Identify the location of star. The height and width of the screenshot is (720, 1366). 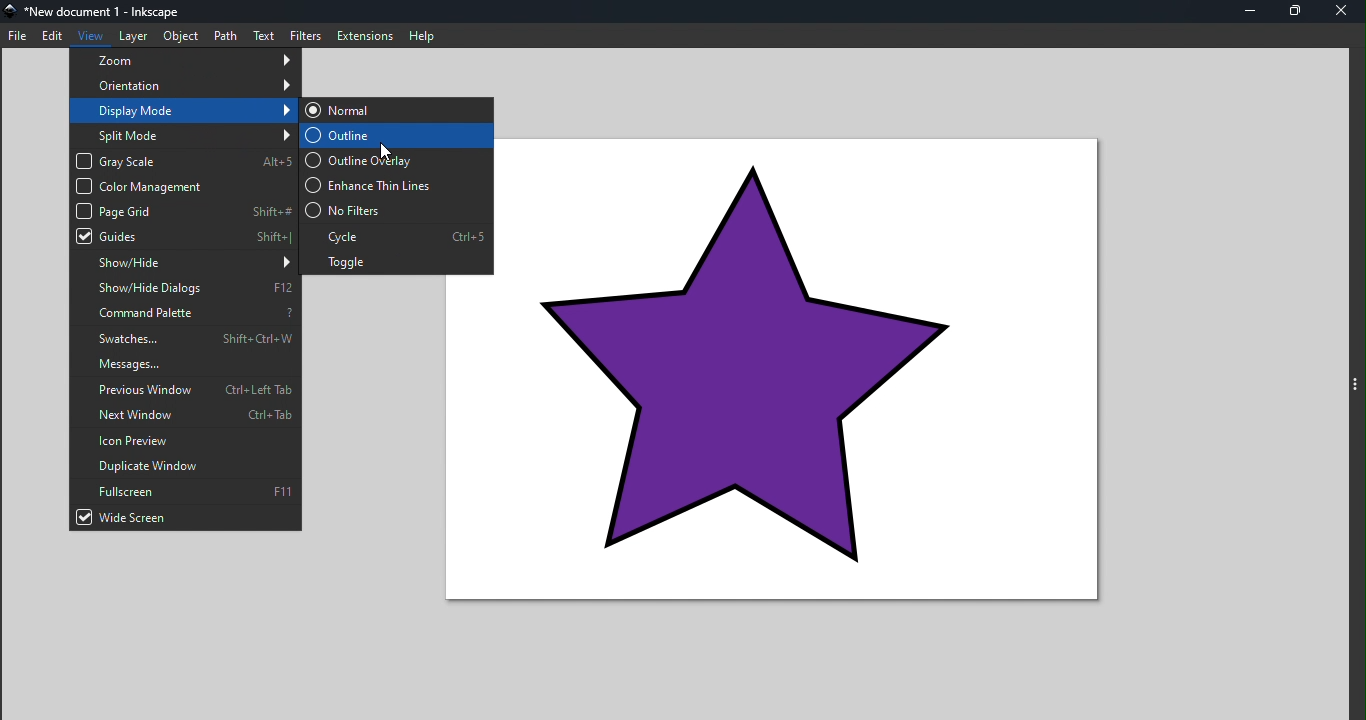
(797, 369).